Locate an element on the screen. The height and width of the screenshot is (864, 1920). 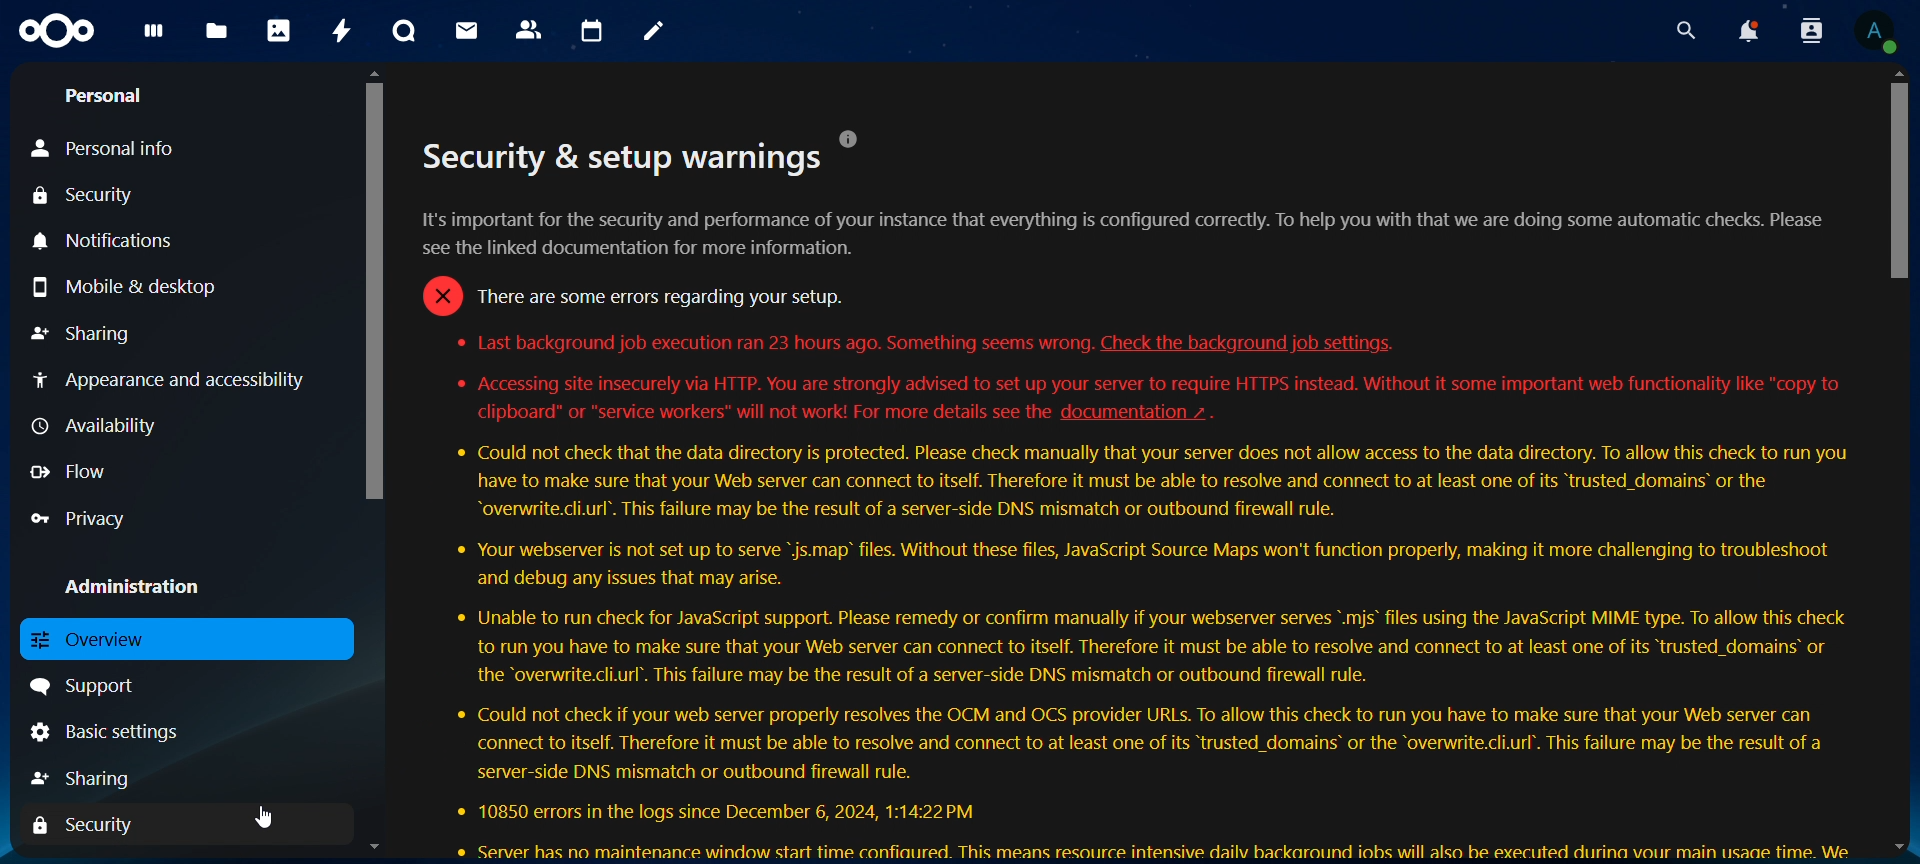
appearance and accessibilty is located at coordinates (178, 380).